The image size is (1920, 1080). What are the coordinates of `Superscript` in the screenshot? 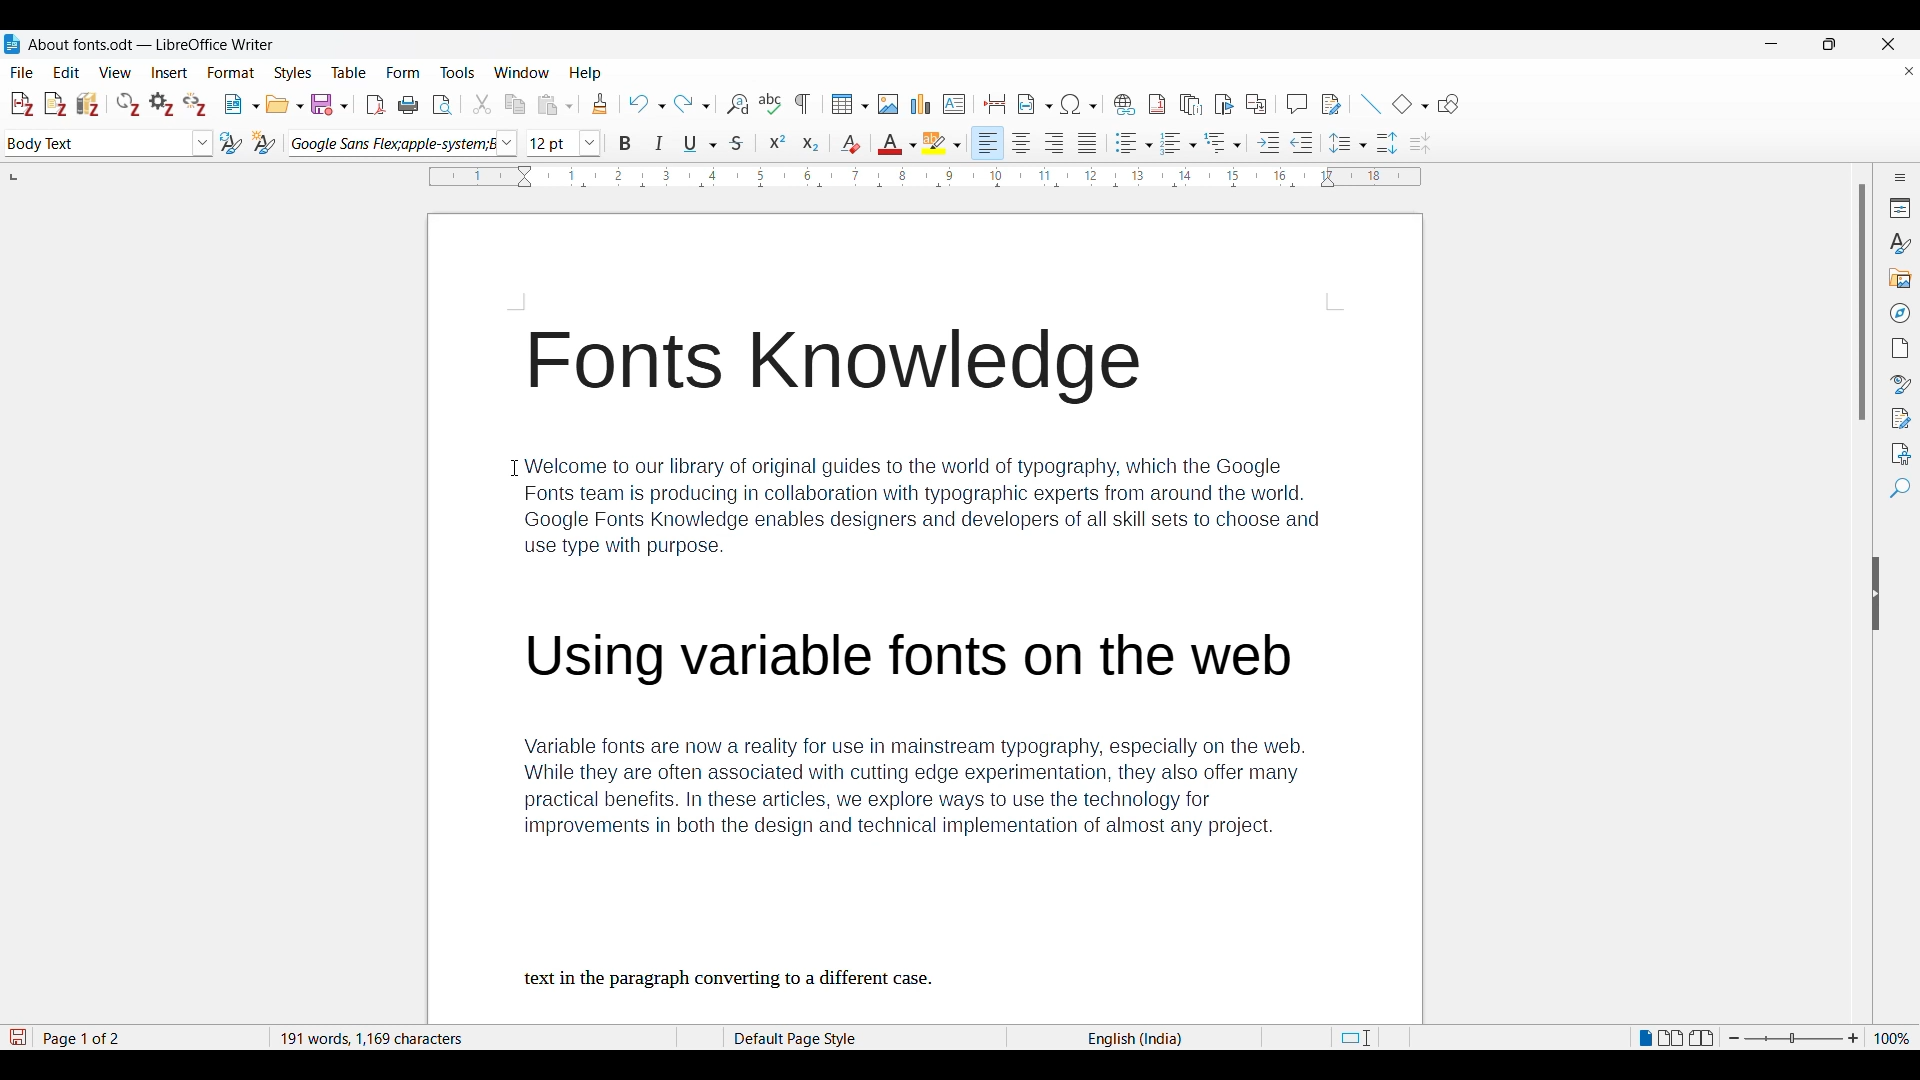 It's located at (777, 141).